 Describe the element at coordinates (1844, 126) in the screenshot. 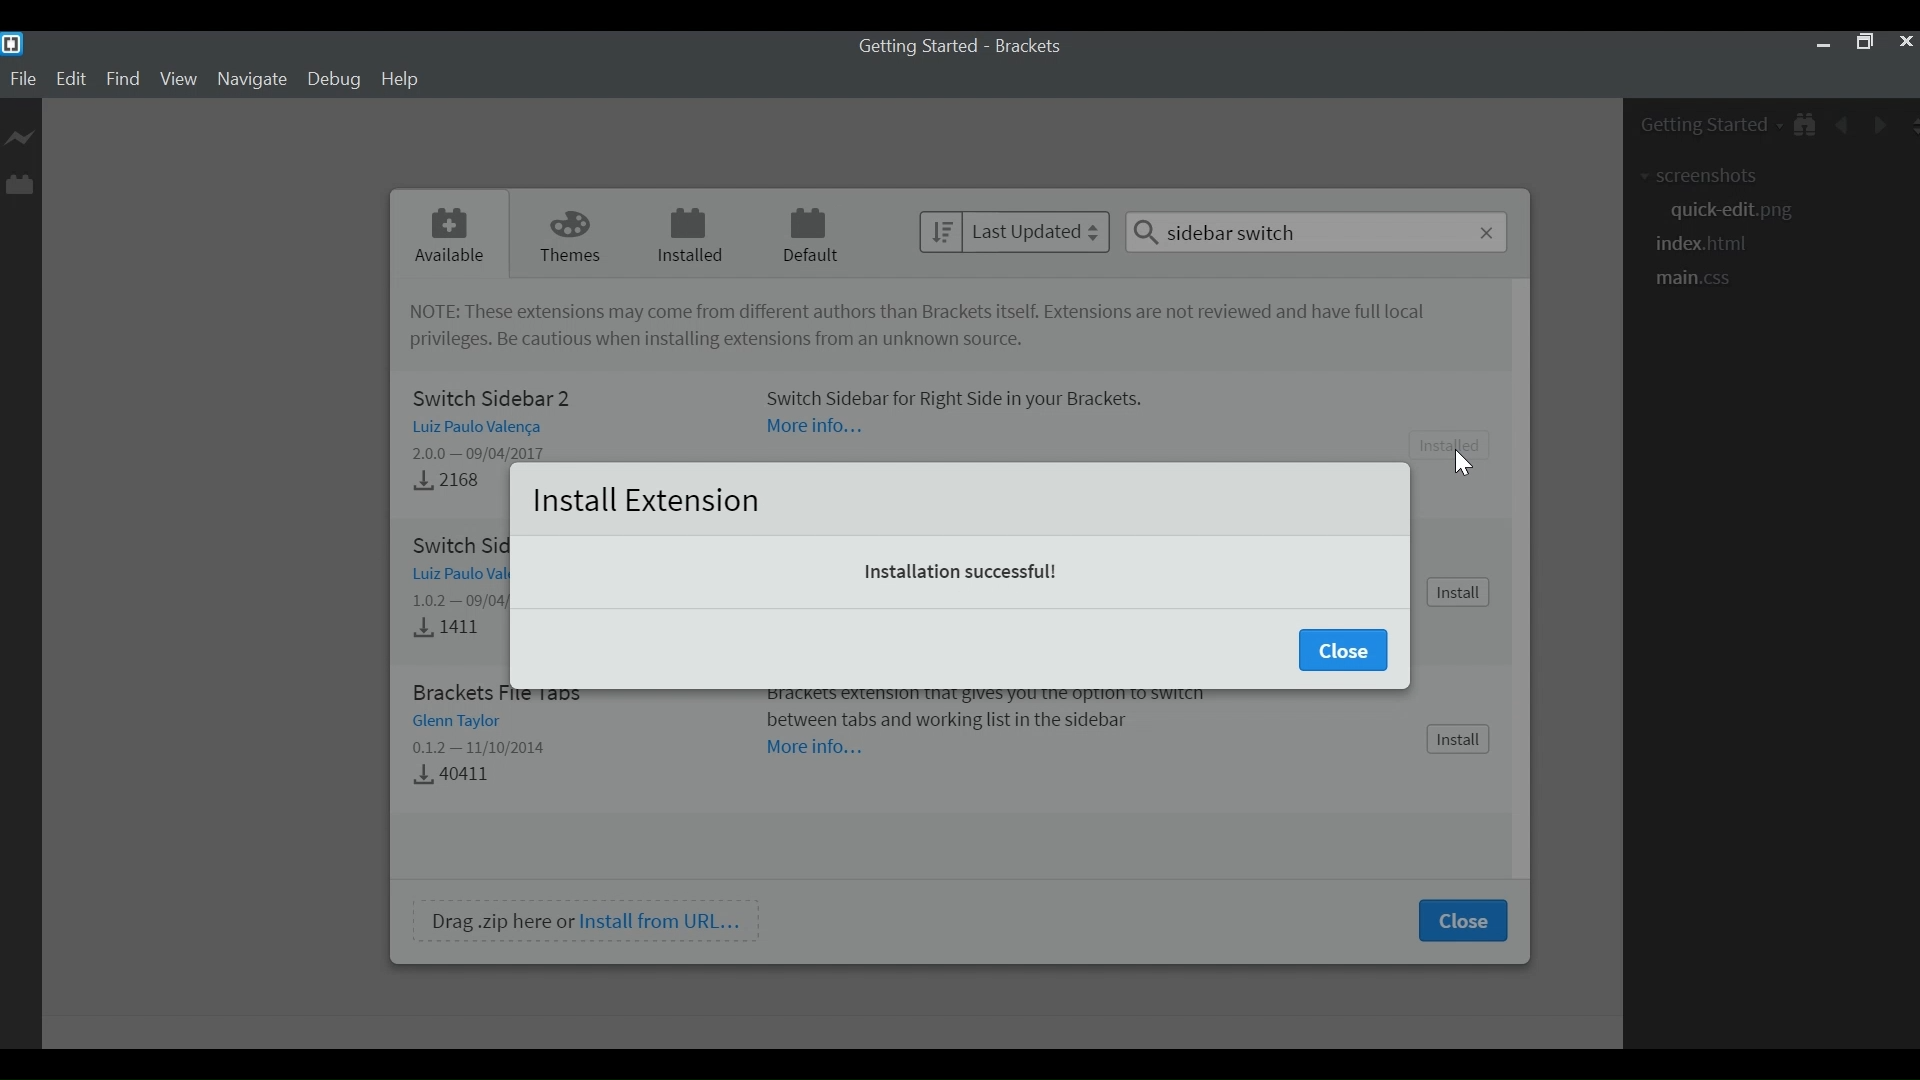

I see `Navigate Back` at that location.